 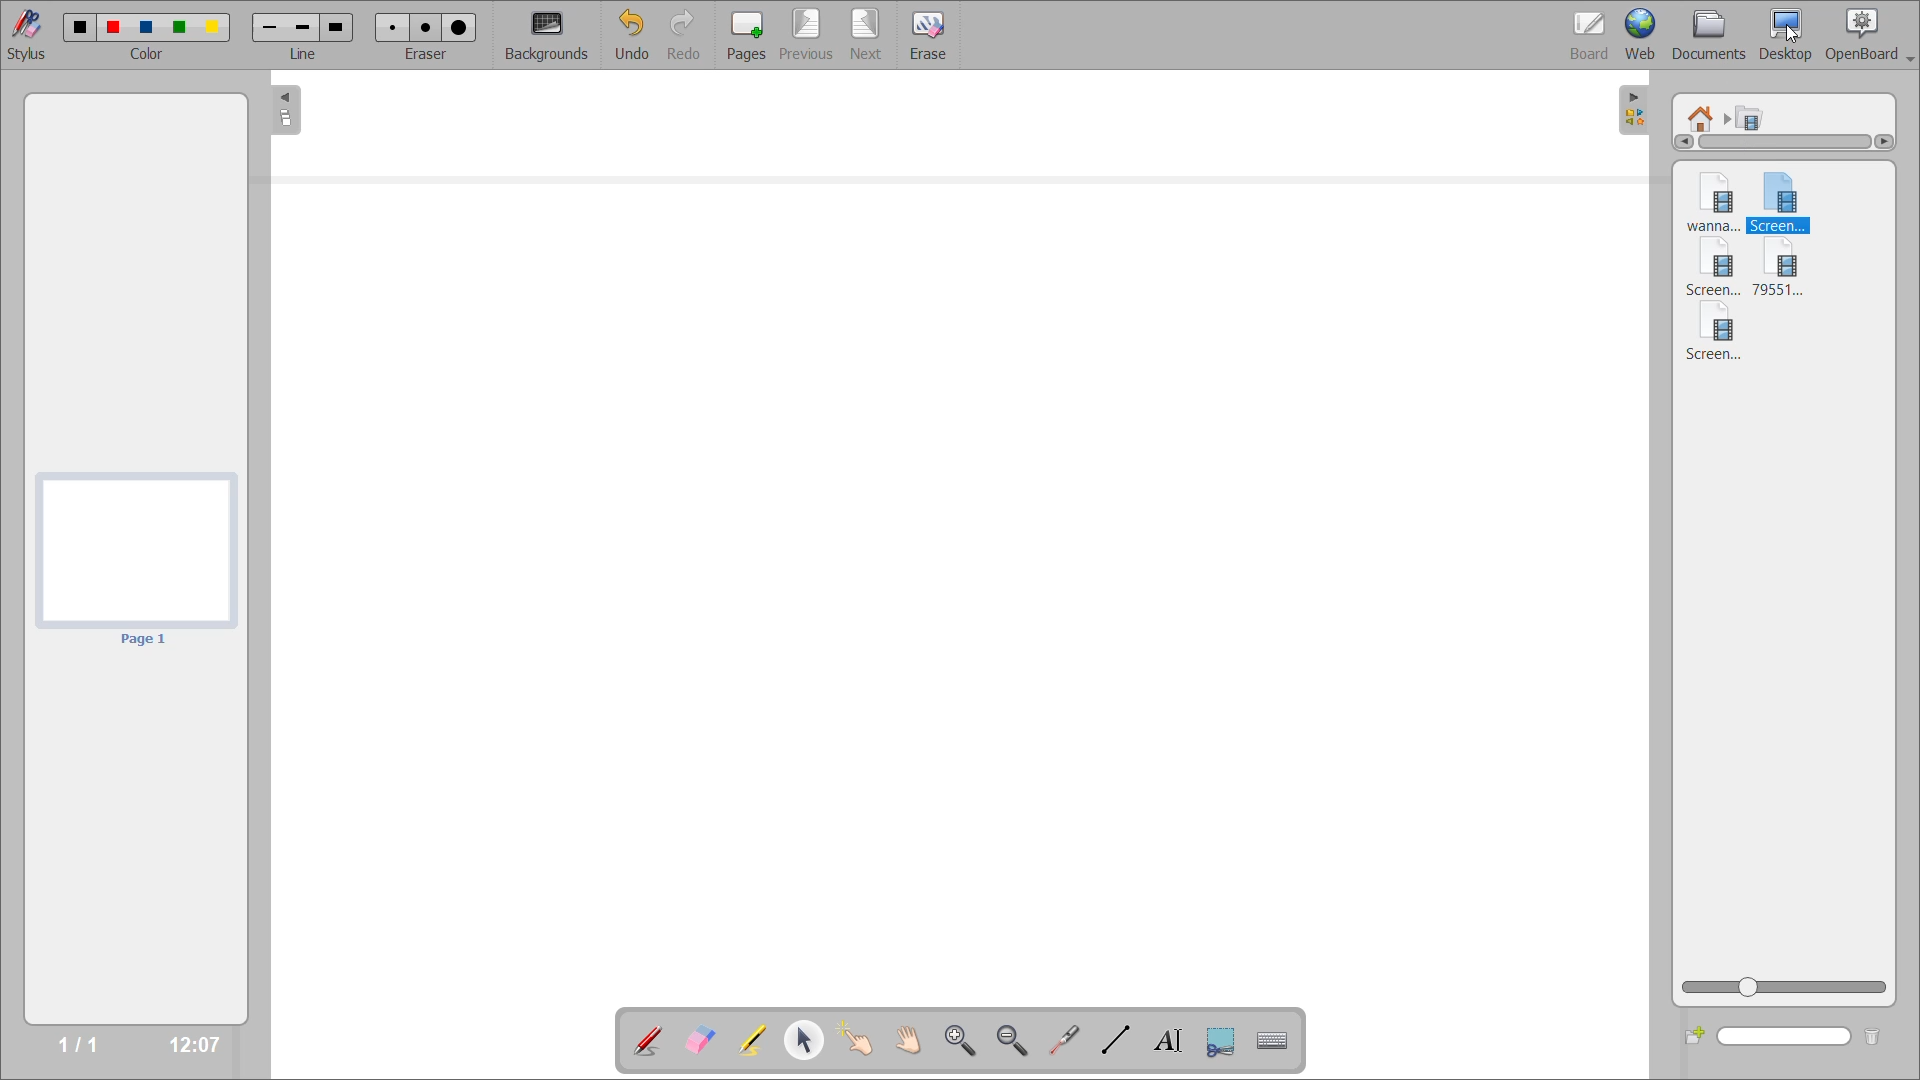 What do you see at coordinates (283, 113) in the screenshot?
I see `collapse` at bounding box center [283, 113].